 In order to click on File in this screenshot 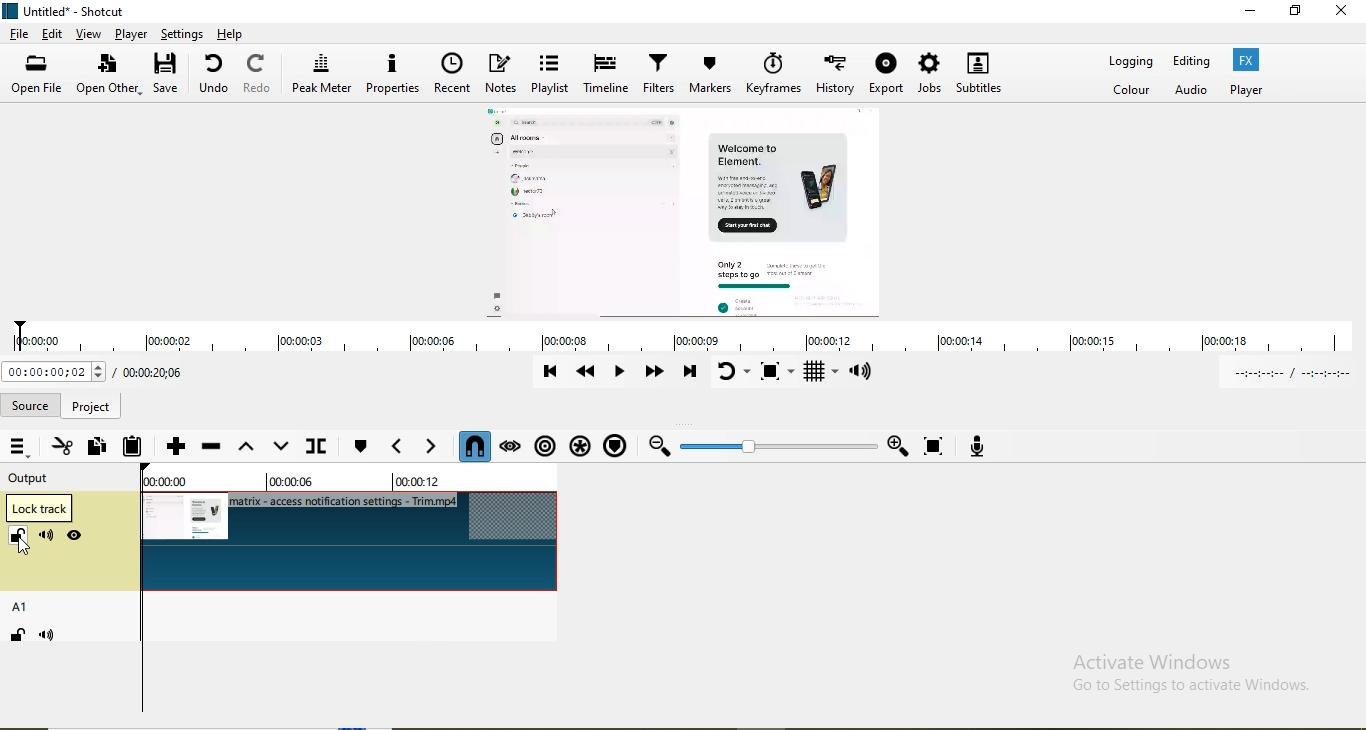, I will do `click(21, 33)`.